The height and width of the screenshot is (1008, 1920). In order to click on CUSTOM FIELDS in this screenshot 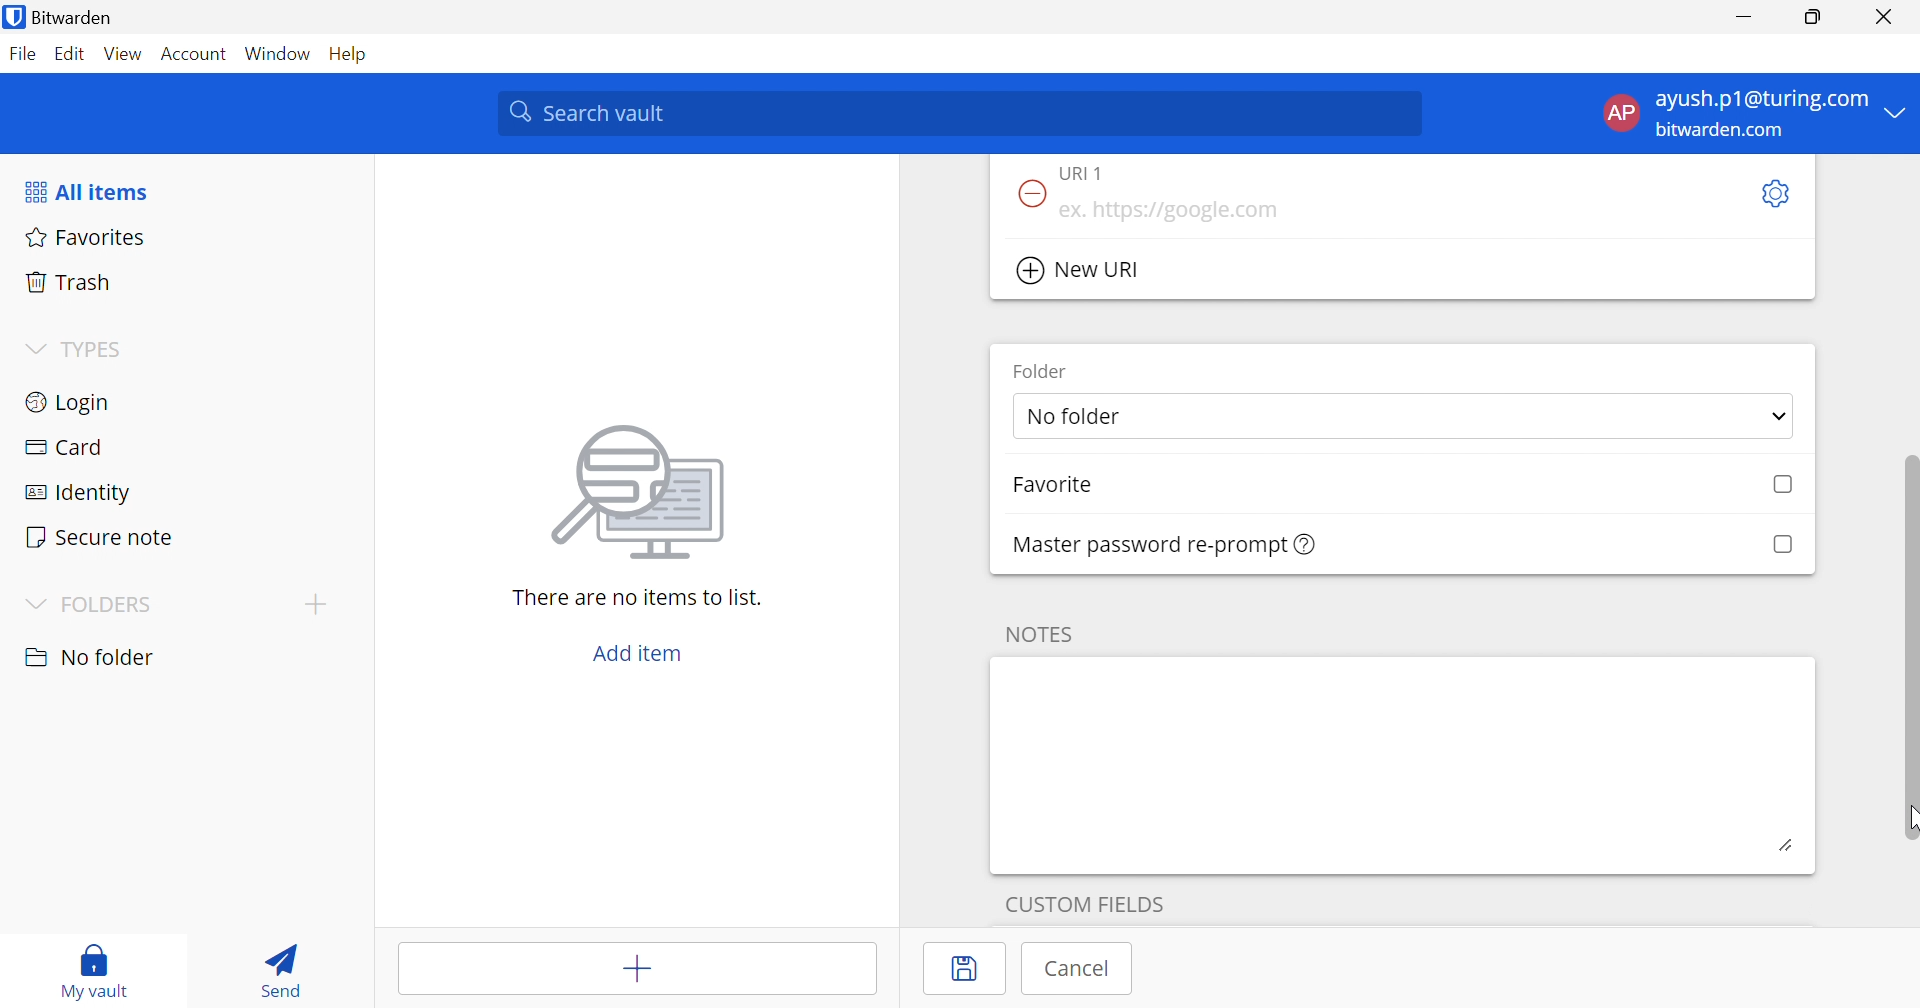, I will do `click(1085, 901)`.